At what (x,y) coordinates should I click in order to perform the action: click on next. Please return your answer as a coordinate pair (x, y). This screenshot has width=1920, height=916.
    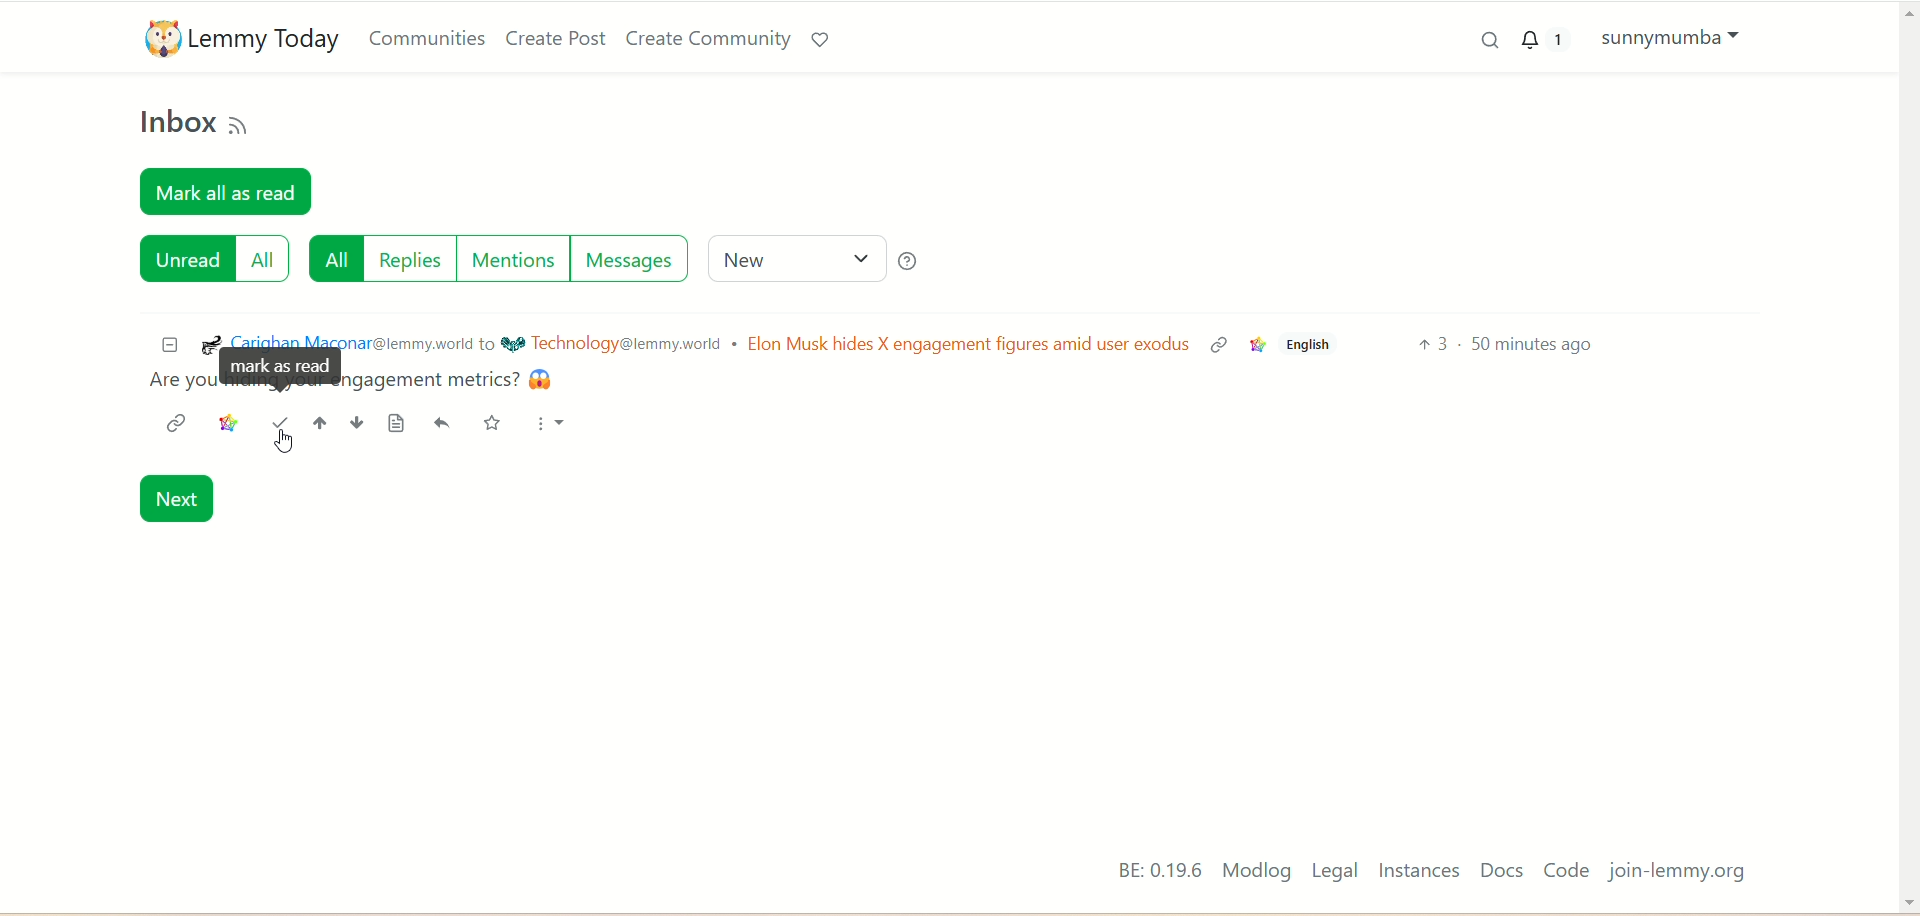
    Looking at the image, I should click on (182, 497).